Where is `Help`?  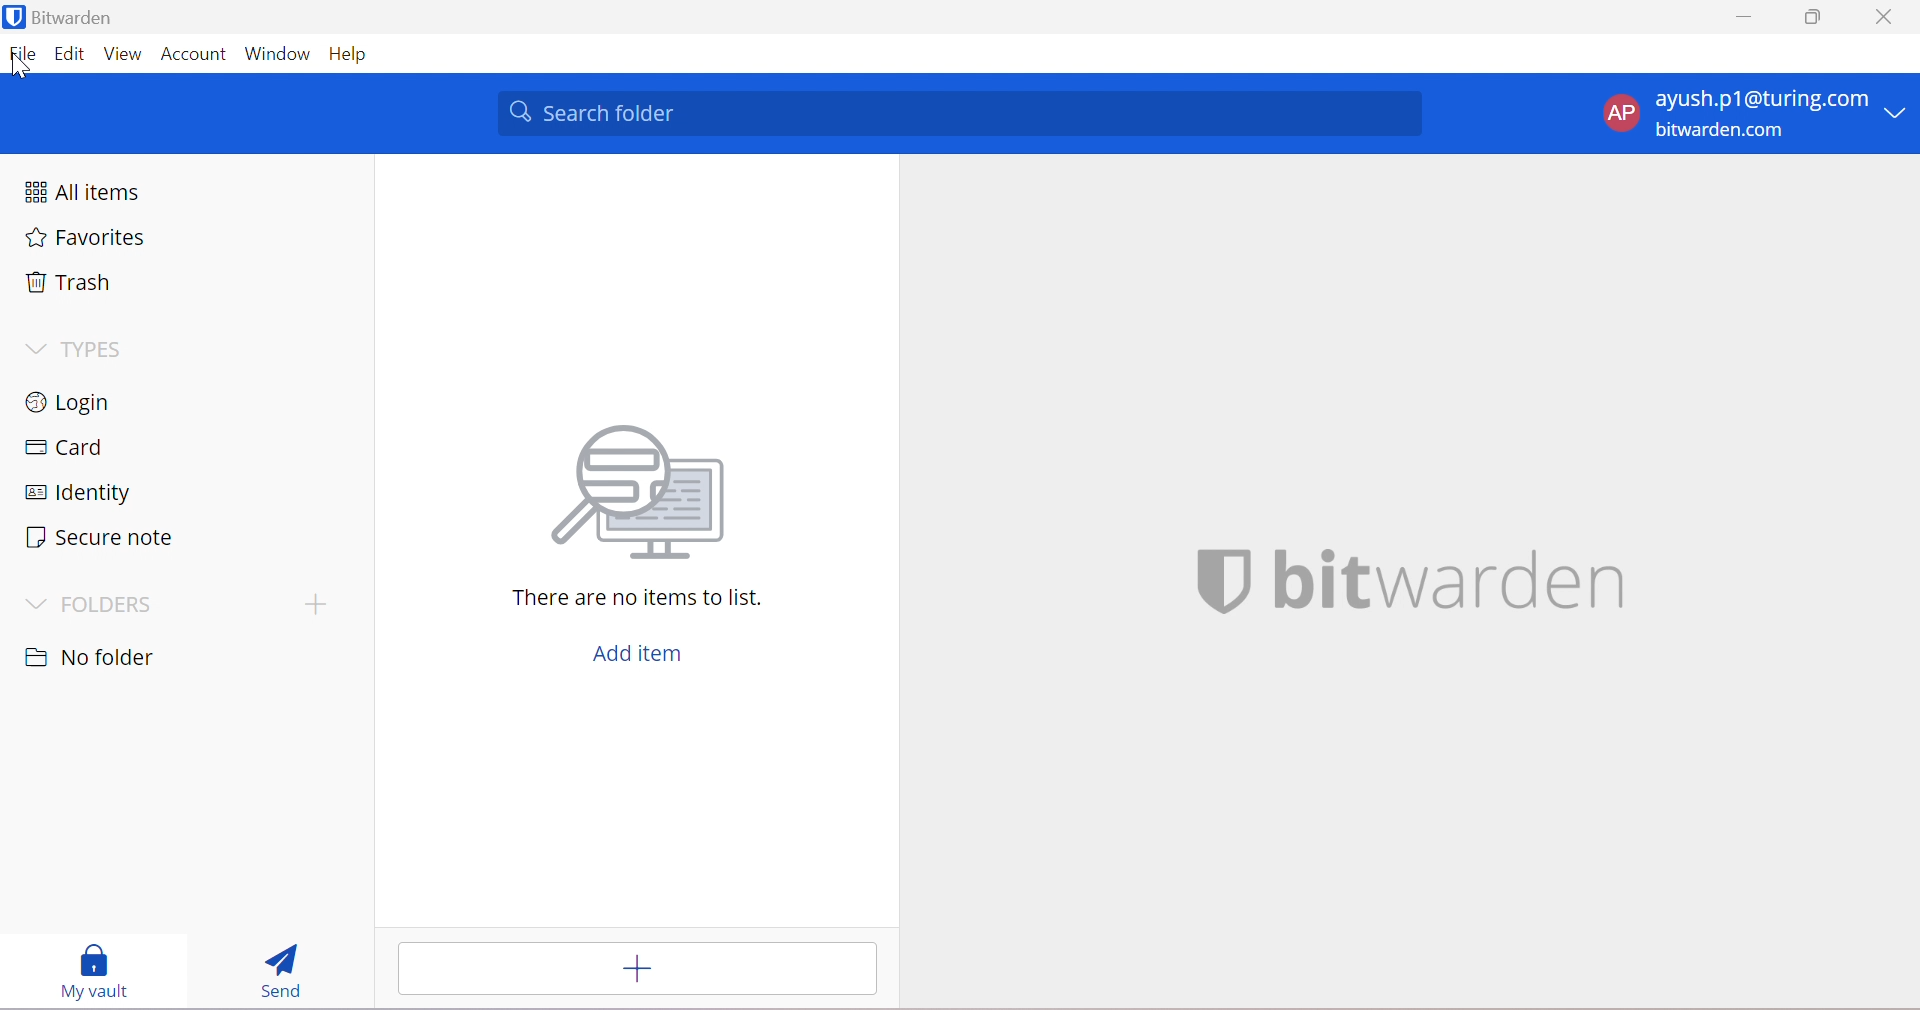
Help is located at coordinates (356, 56).